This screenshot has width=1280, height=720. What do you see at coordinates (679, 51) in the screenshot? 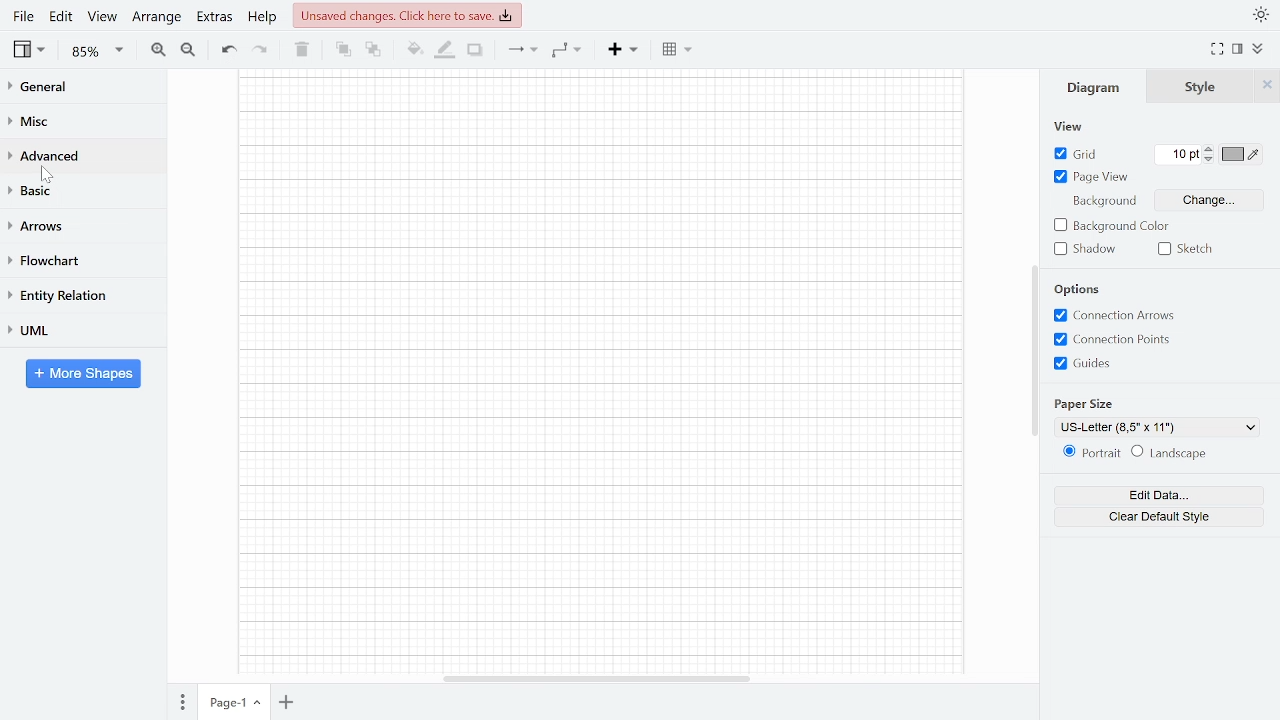
I see `Table` at bounding box center [679, 51].